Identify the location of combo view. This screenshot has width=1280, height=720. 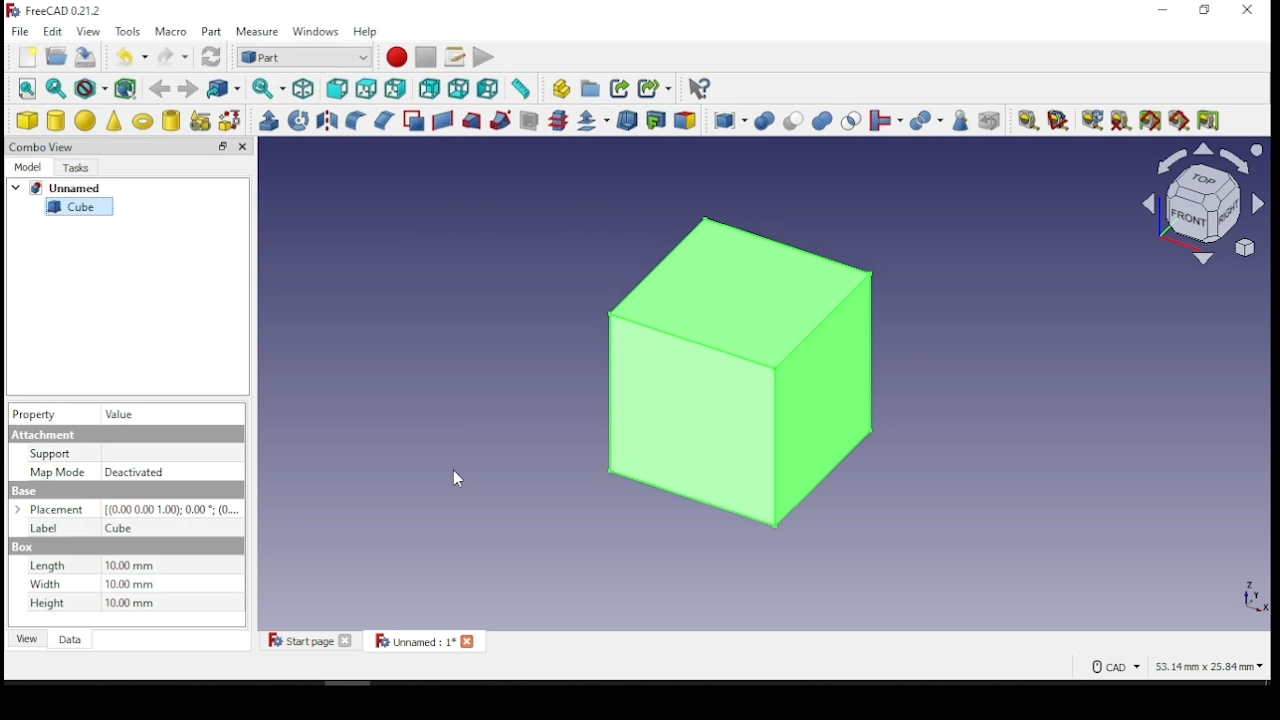
(44, 146).